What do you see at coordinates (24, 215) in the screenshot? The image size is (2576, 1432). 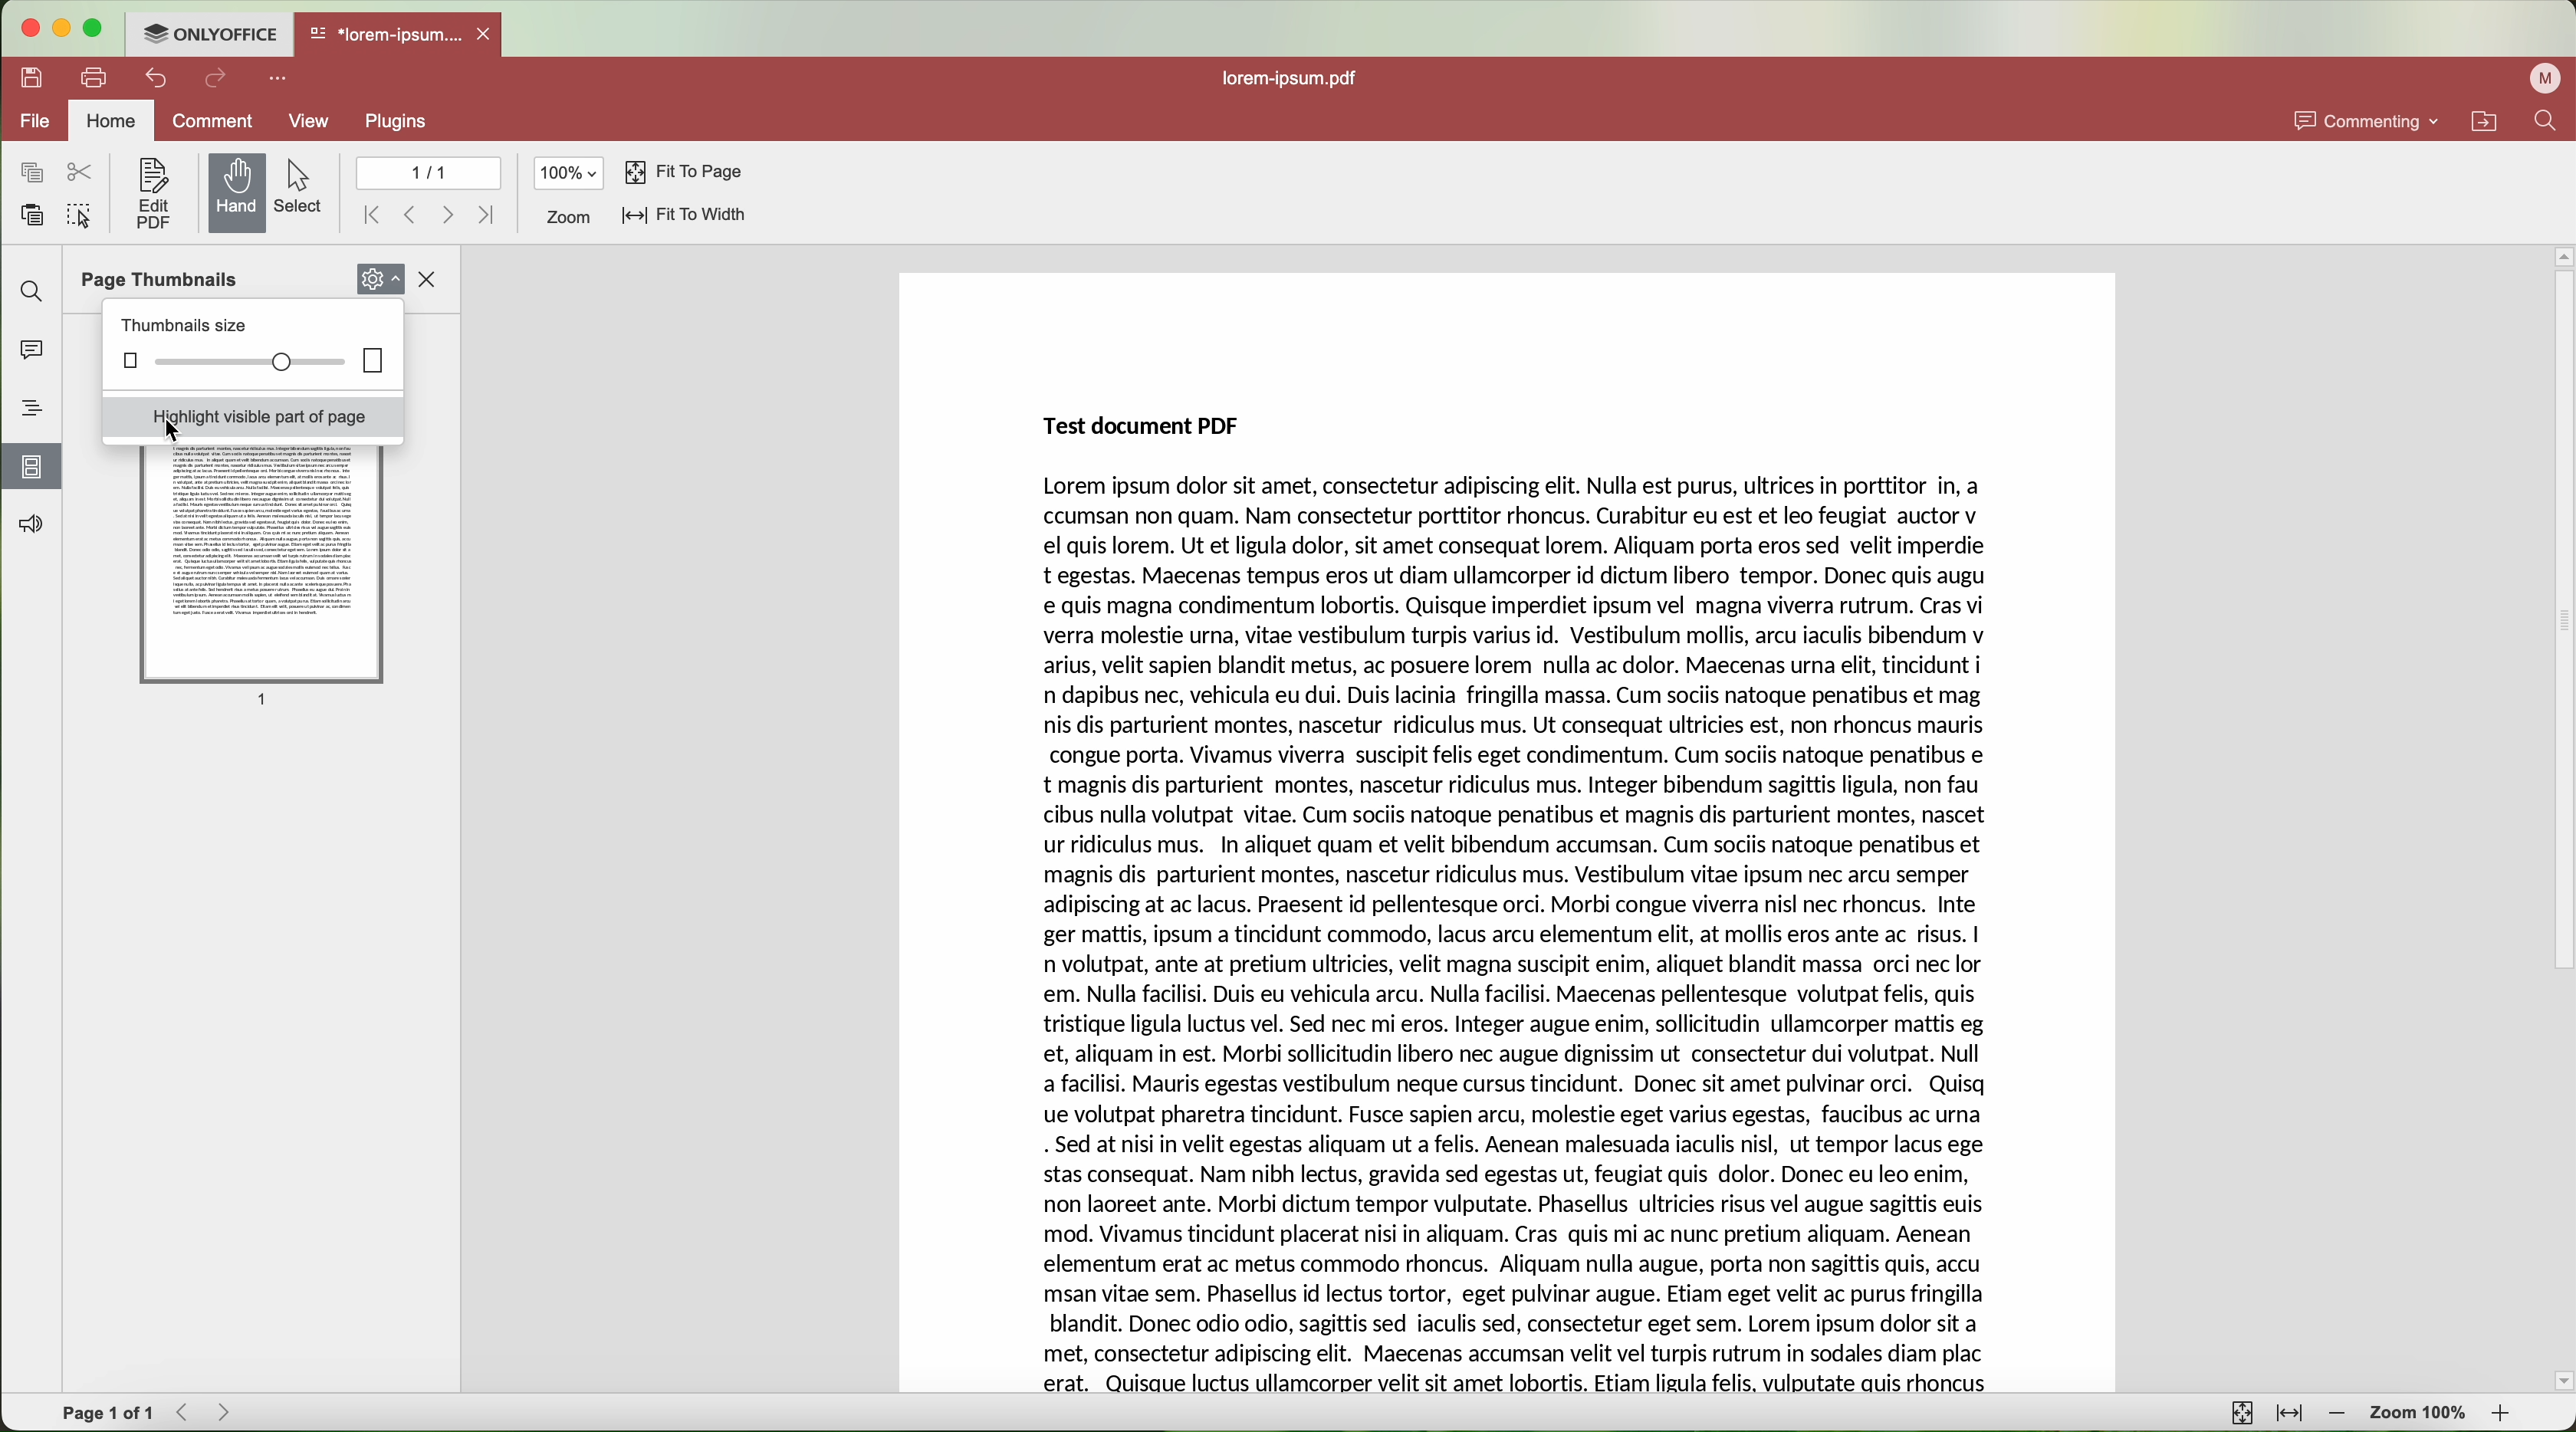 I see `paste` at bounding box center [24, 215].